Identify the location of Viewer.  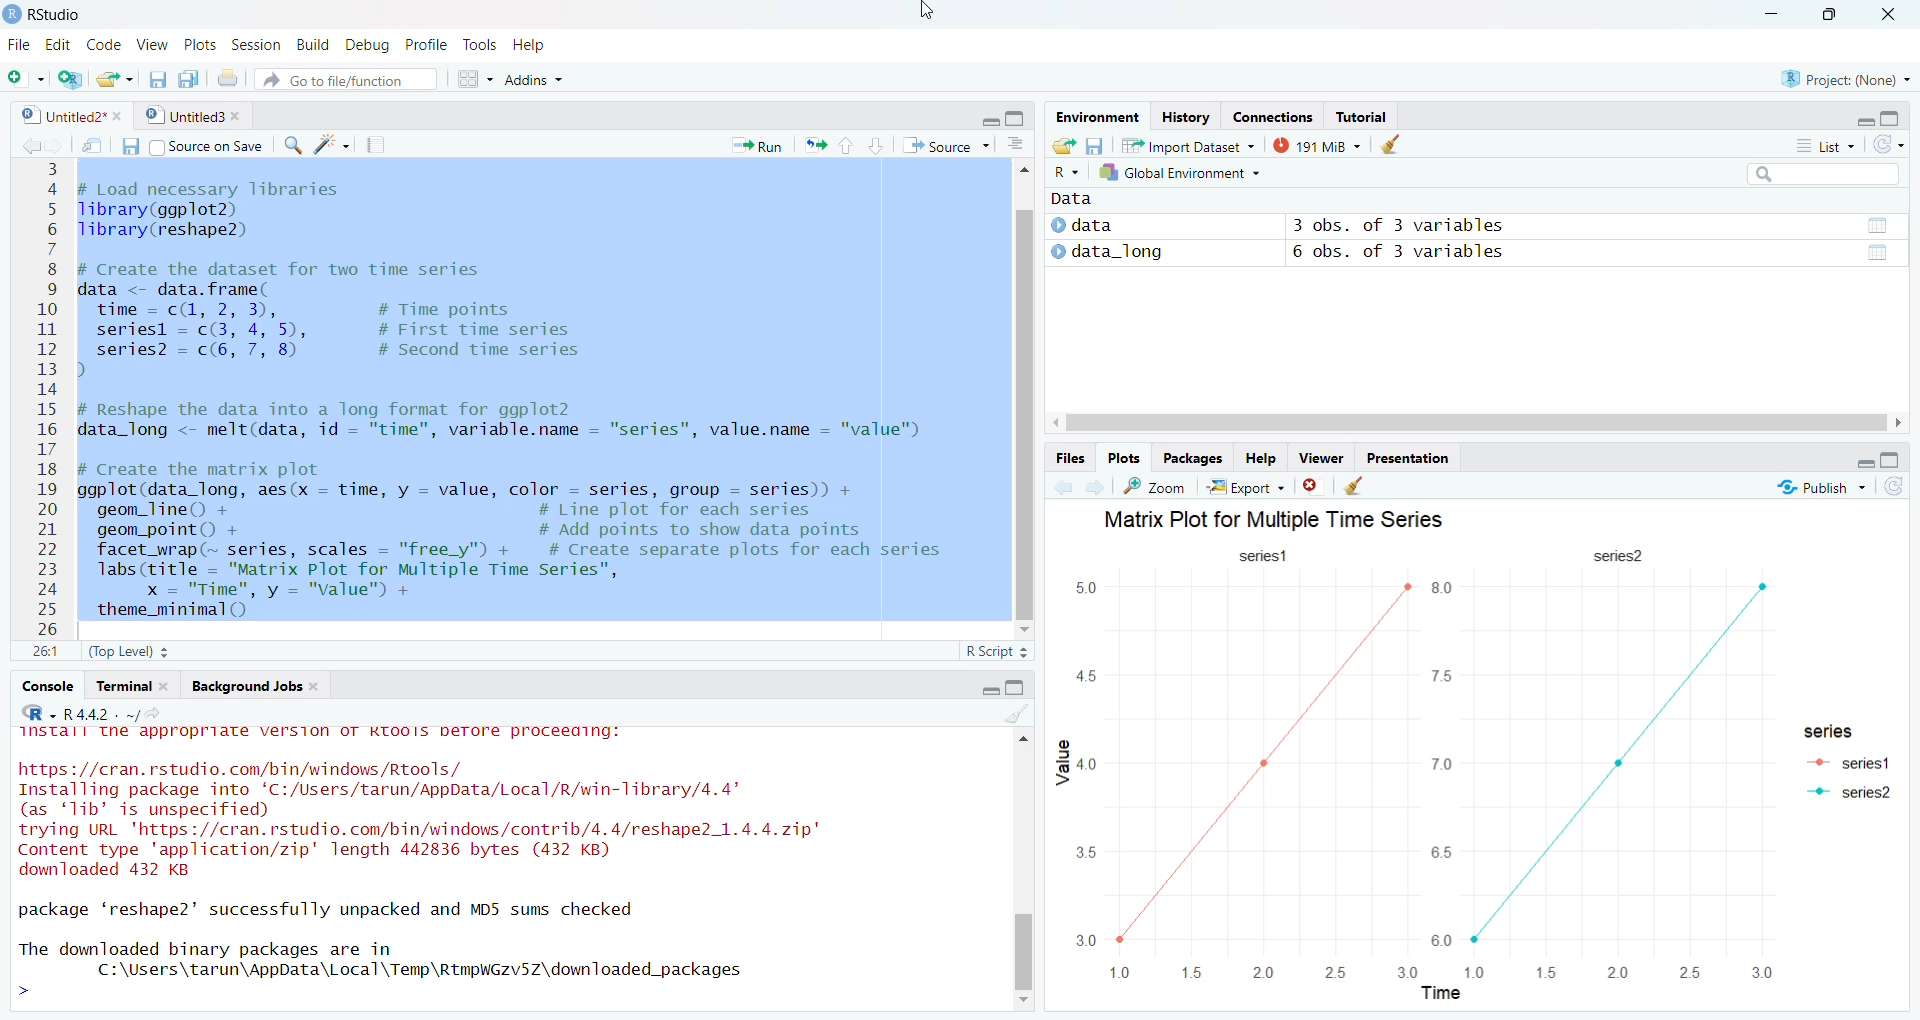
(1318, 455).